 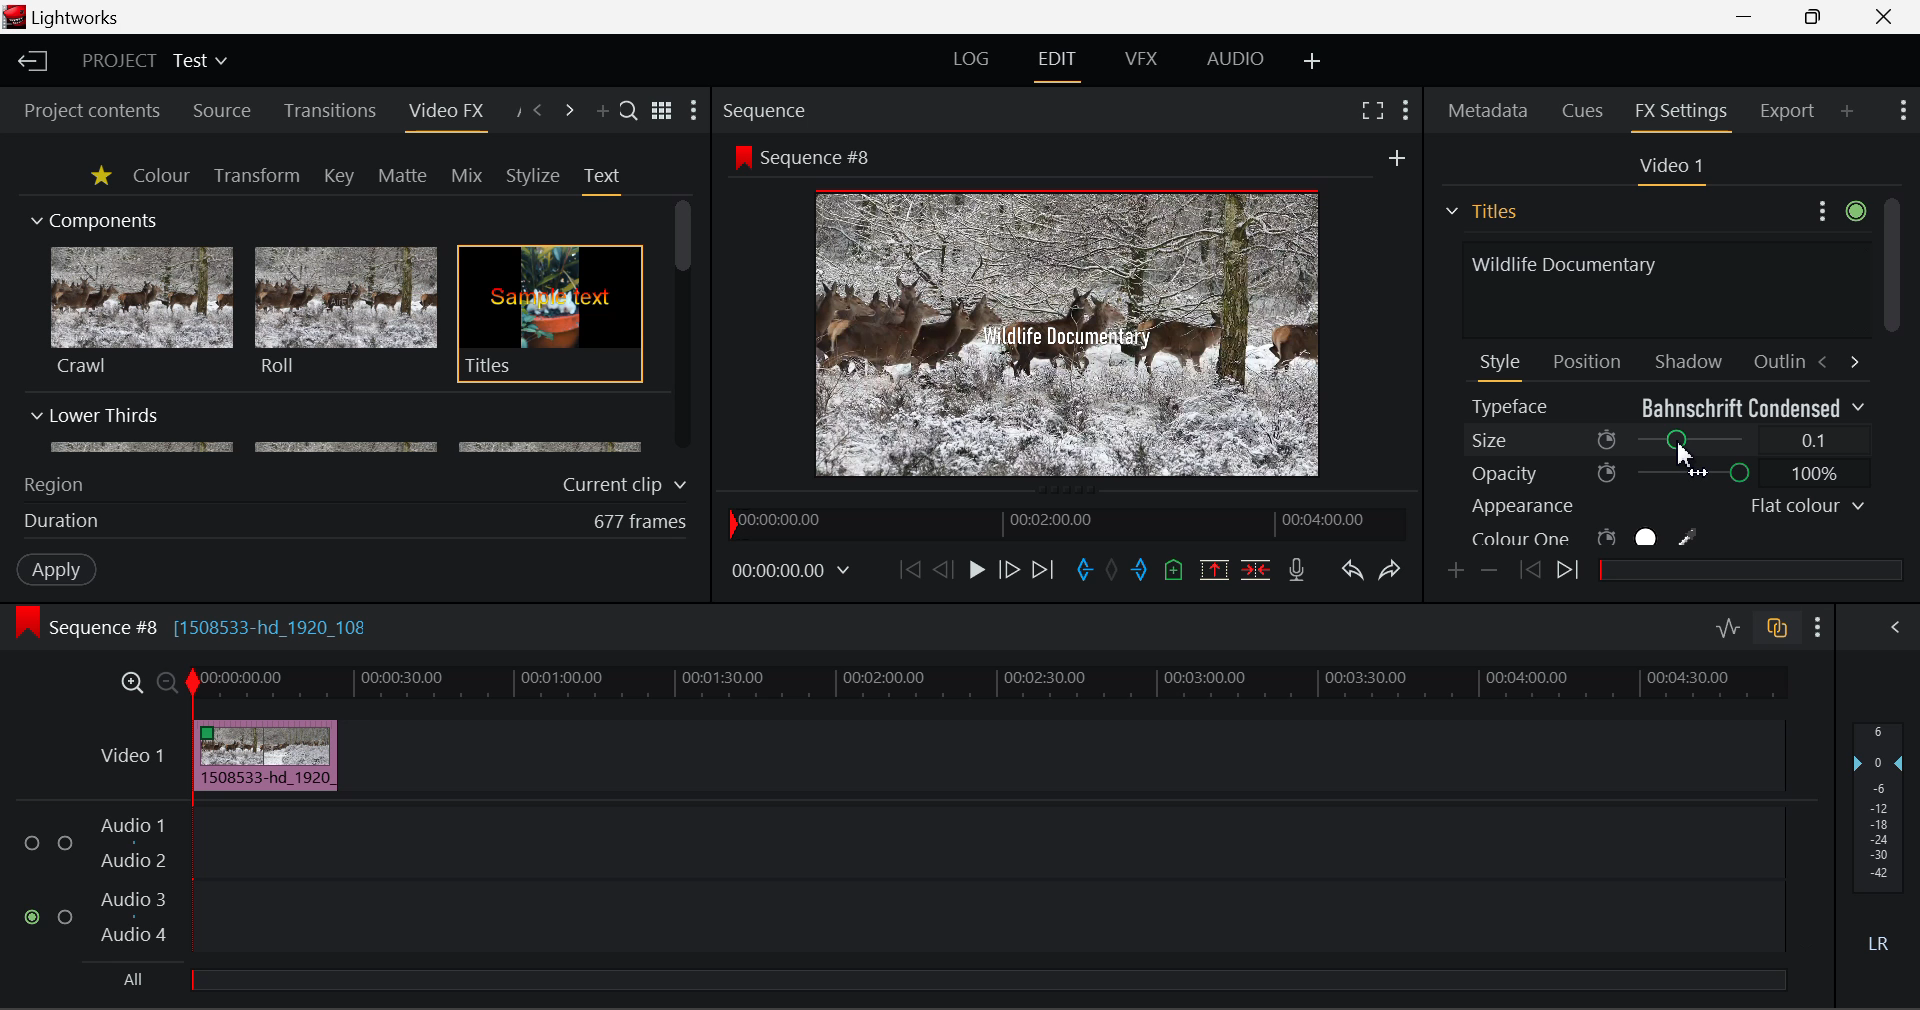 I want to click on Appearance, so click(x=1666, y=506).